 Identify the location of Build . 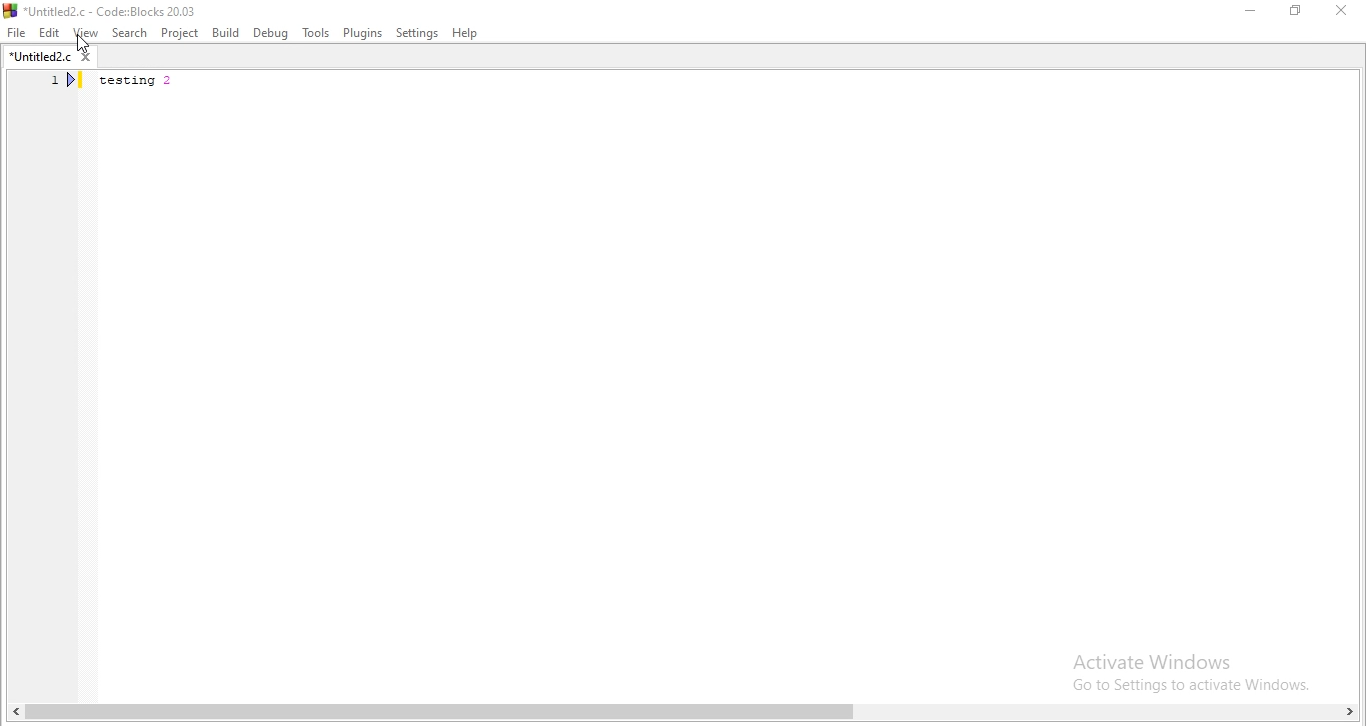
(226, 33).